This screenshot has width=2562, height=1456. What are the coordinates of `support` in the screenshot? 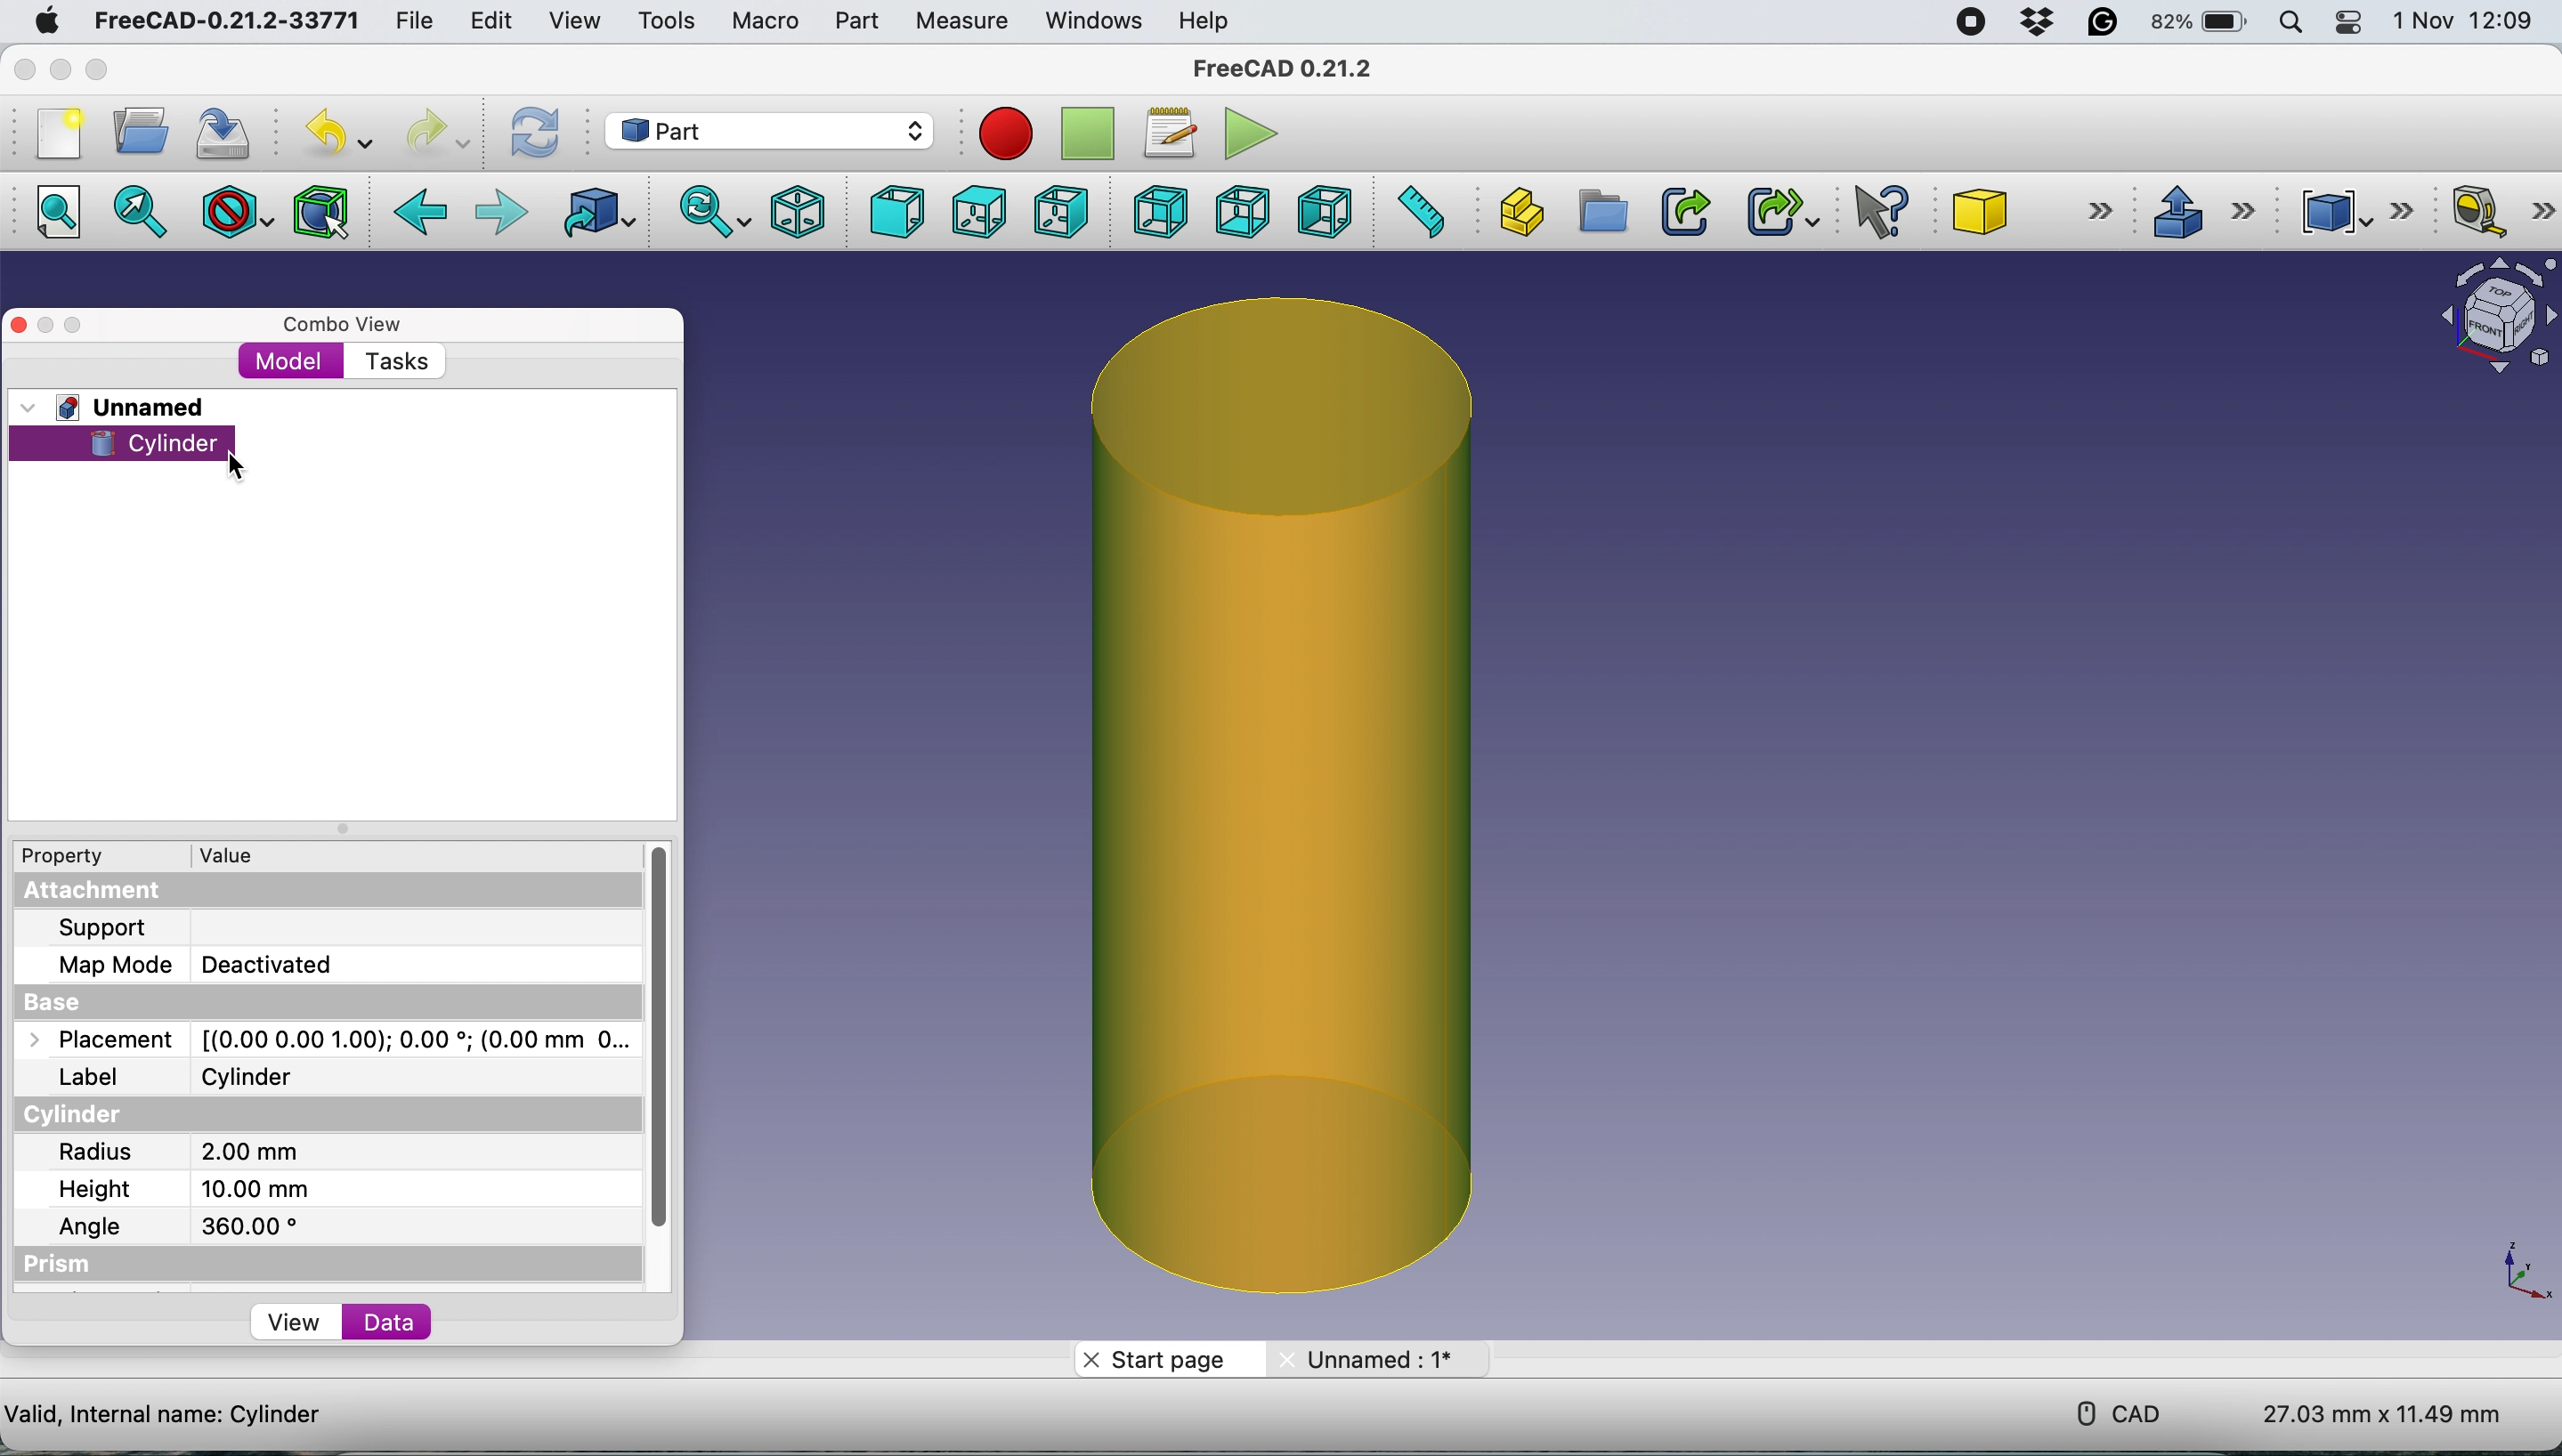 It's located at (98, 928).